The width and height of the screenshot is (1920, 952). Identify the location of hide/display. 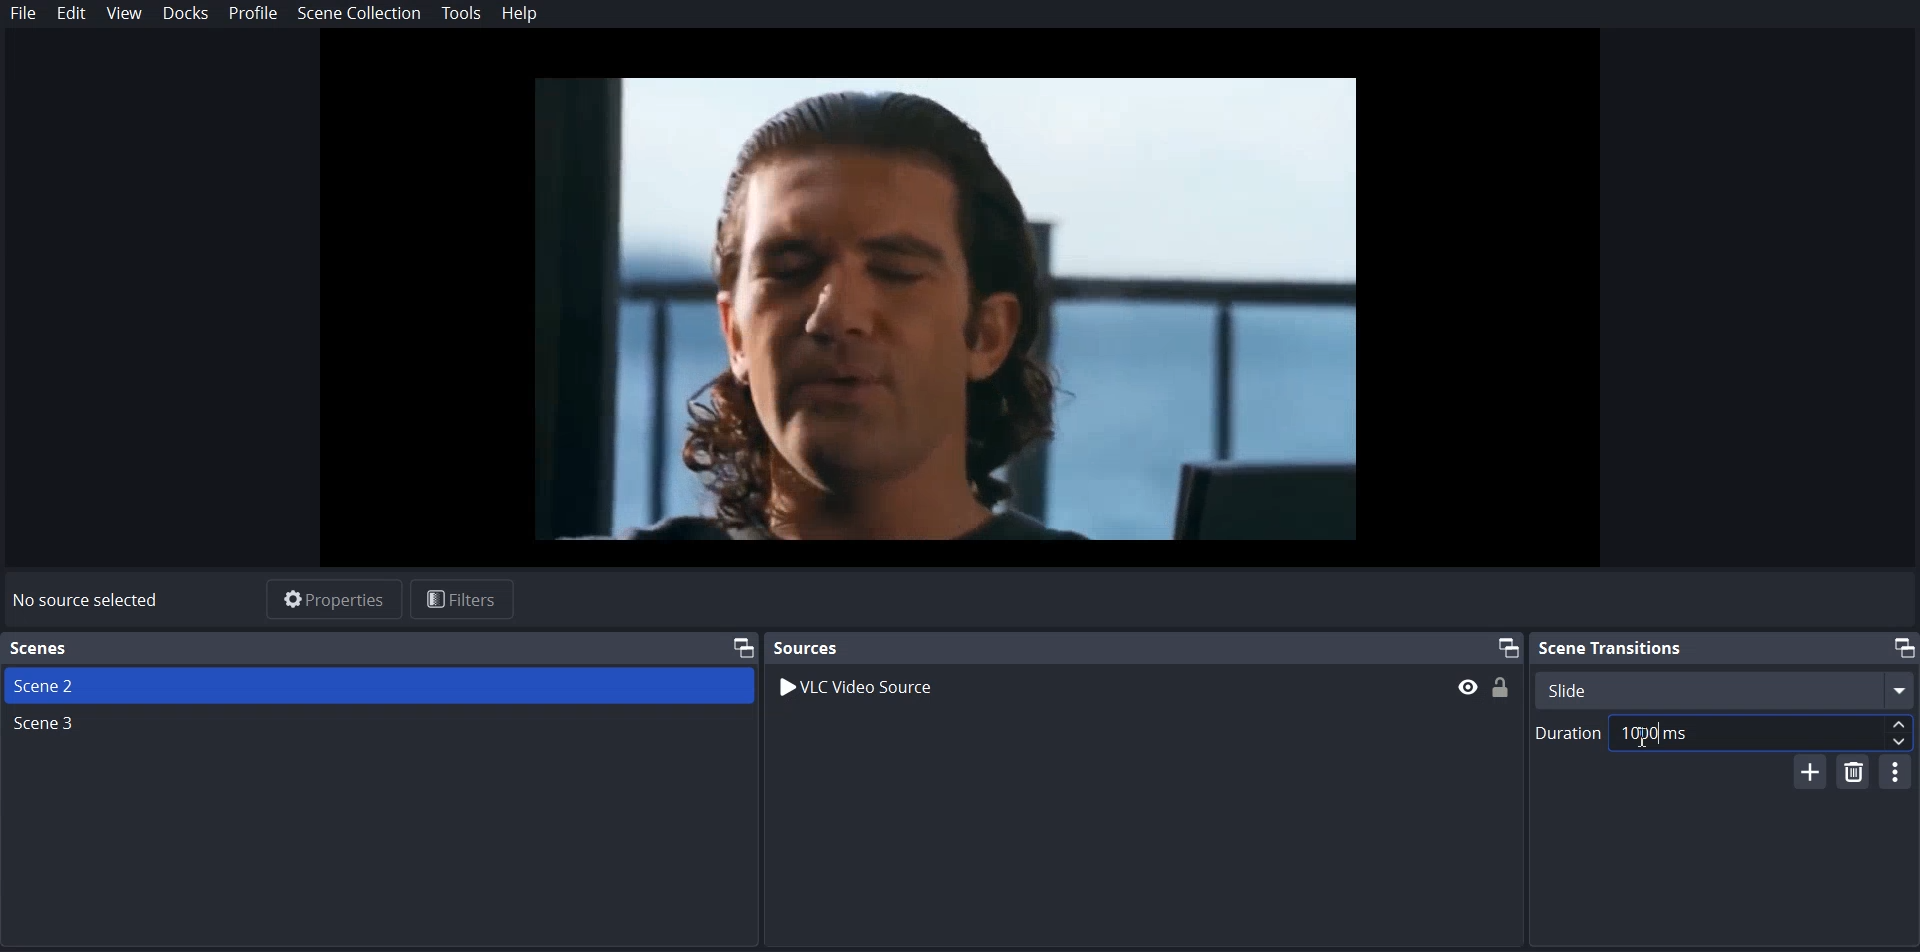
(1468, 687).